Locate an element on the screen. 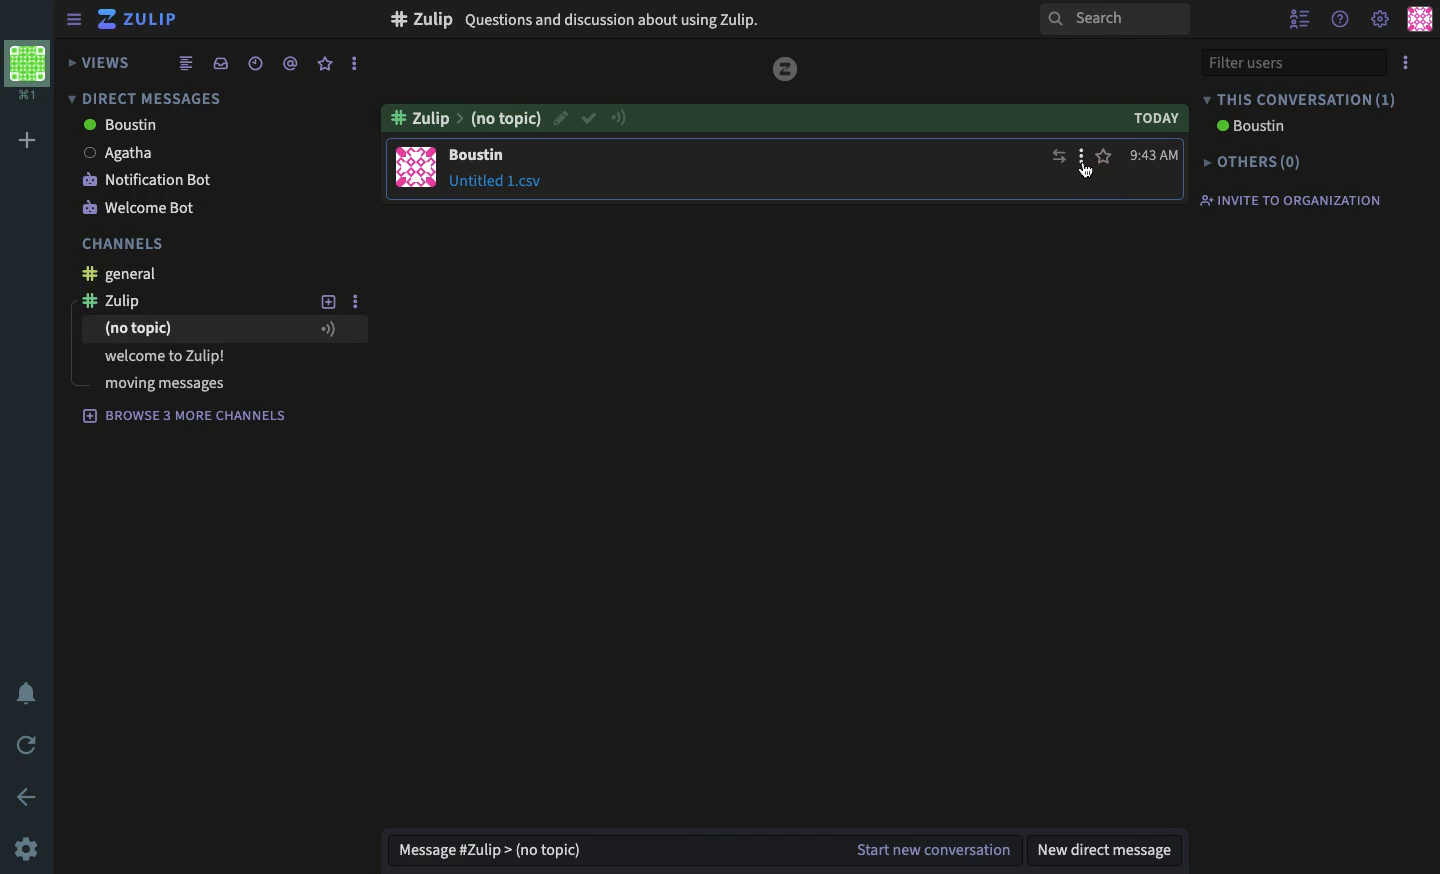  Agatha is located at coordinates (153, 152).